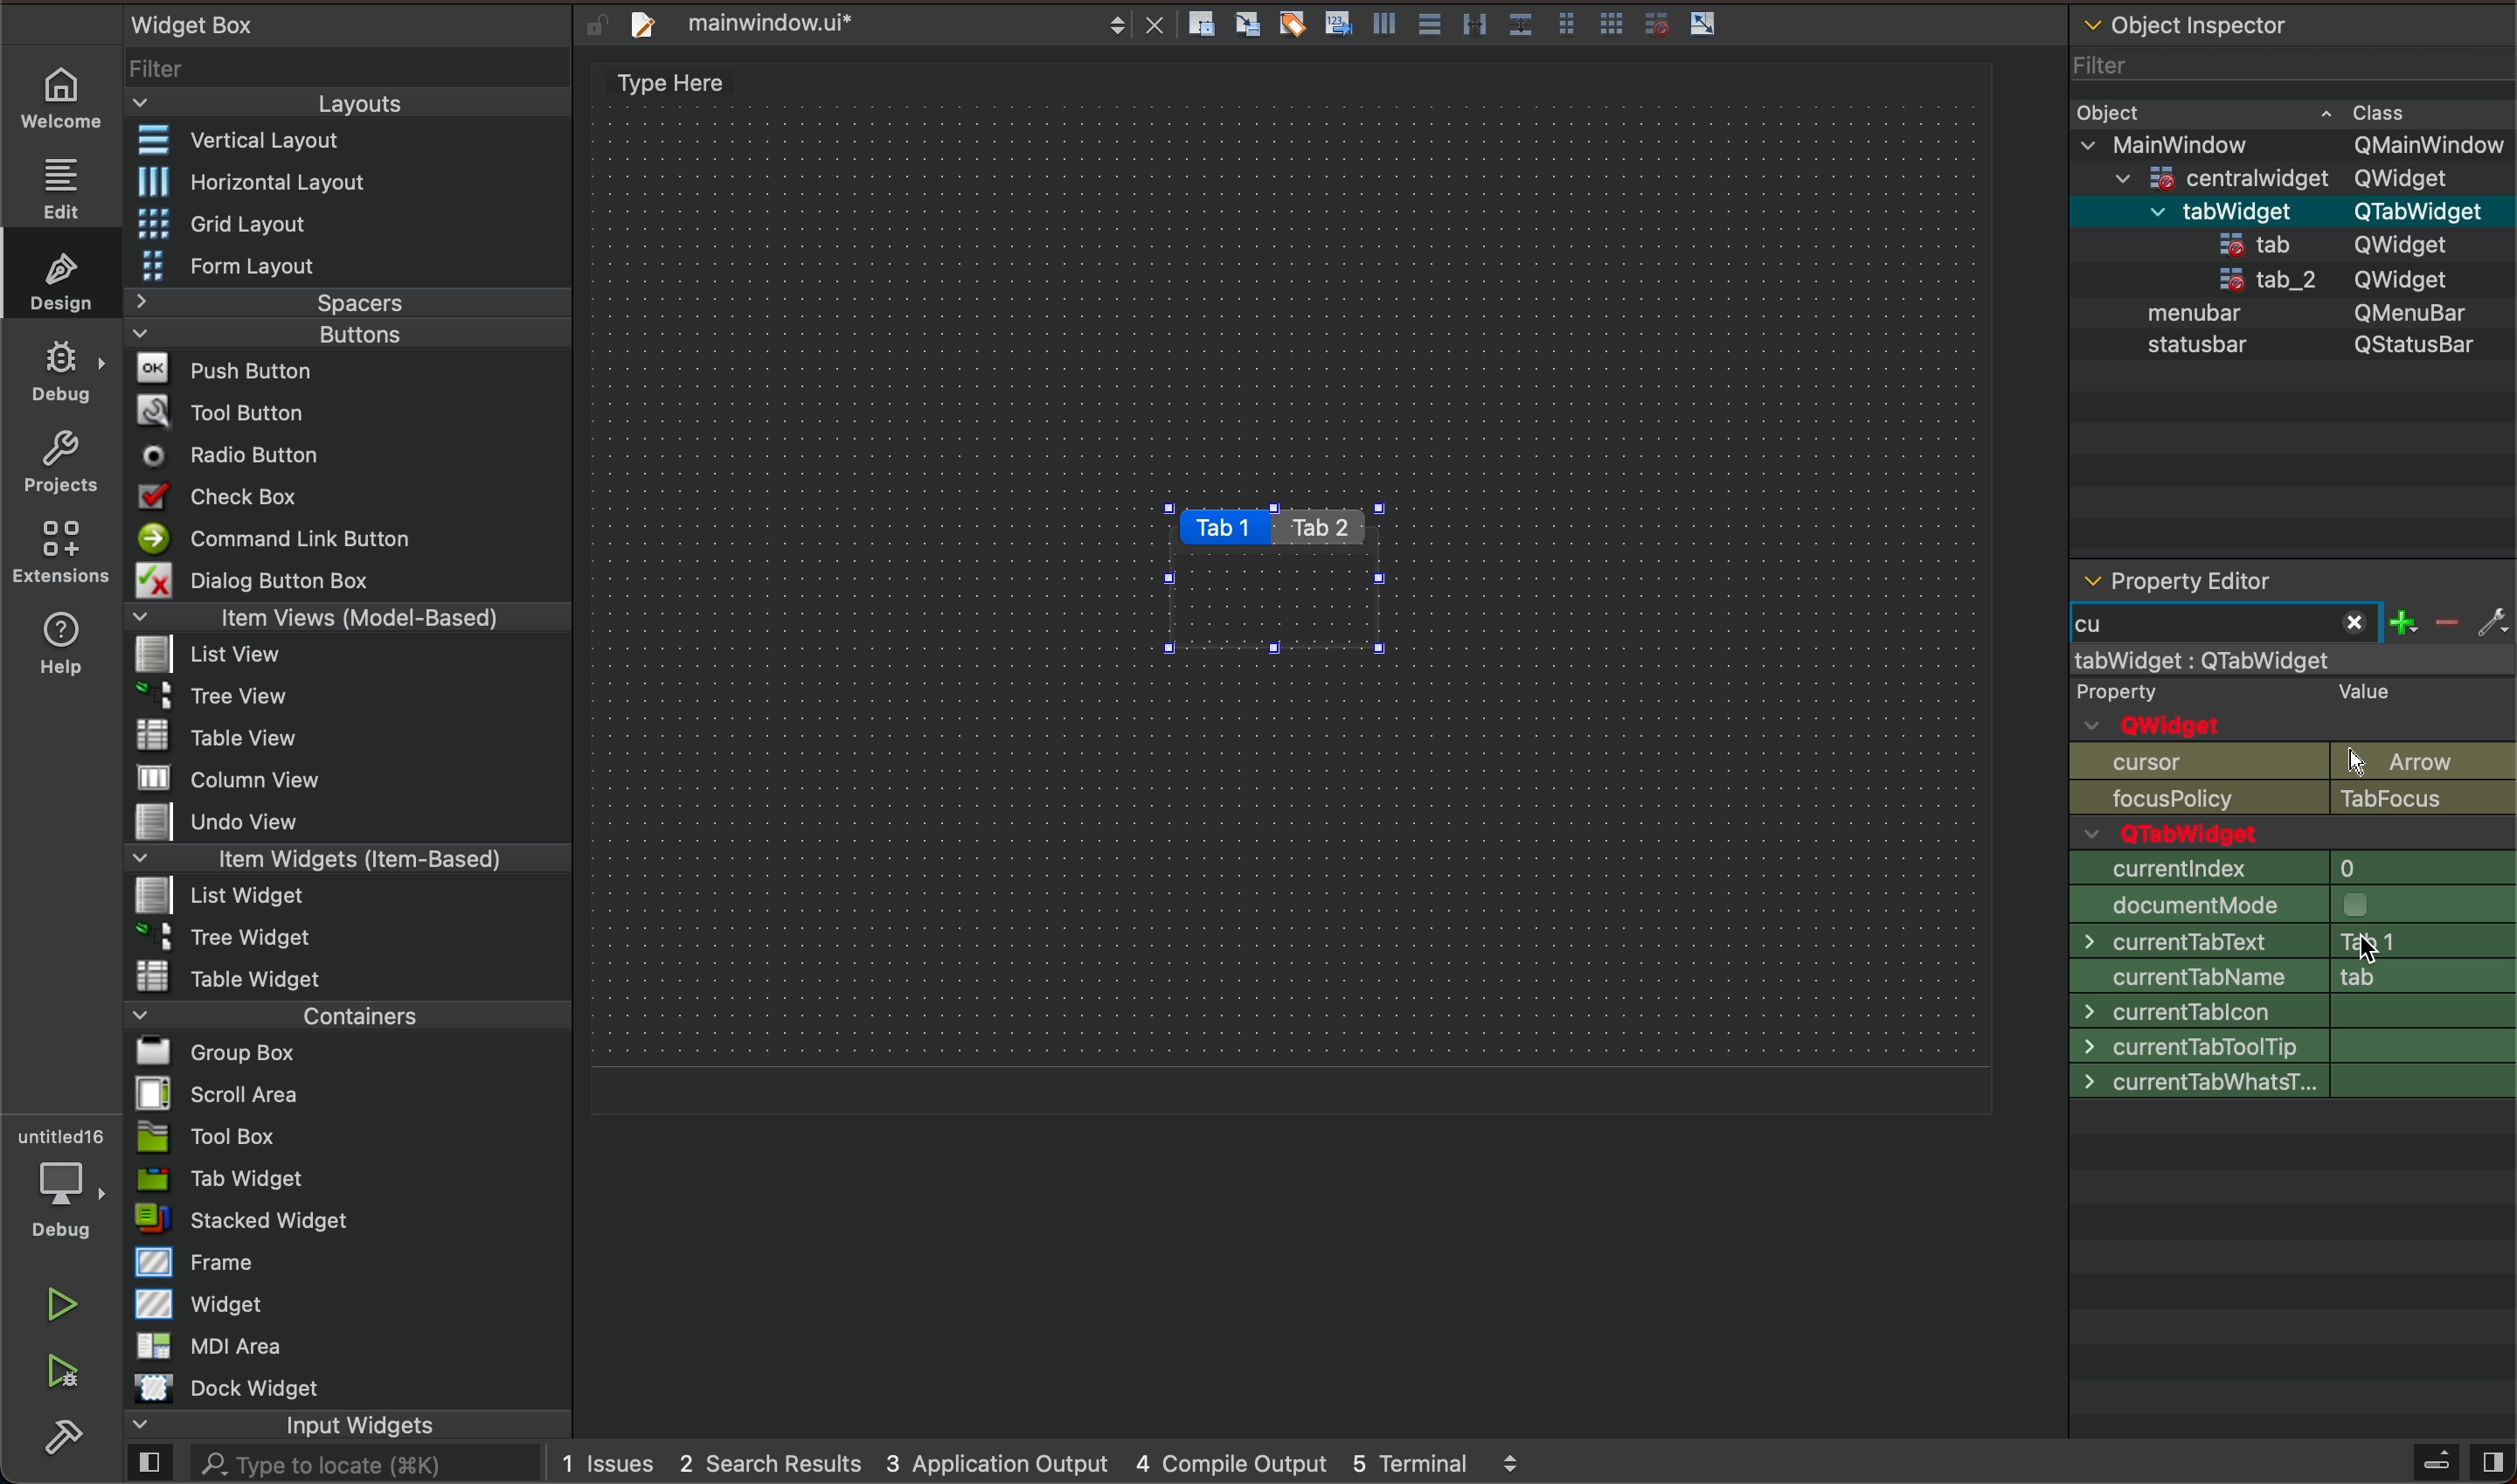 Image resolution: width=2517 pixels, height=1484 pixels. I want to click on play, so click(61, 1308).